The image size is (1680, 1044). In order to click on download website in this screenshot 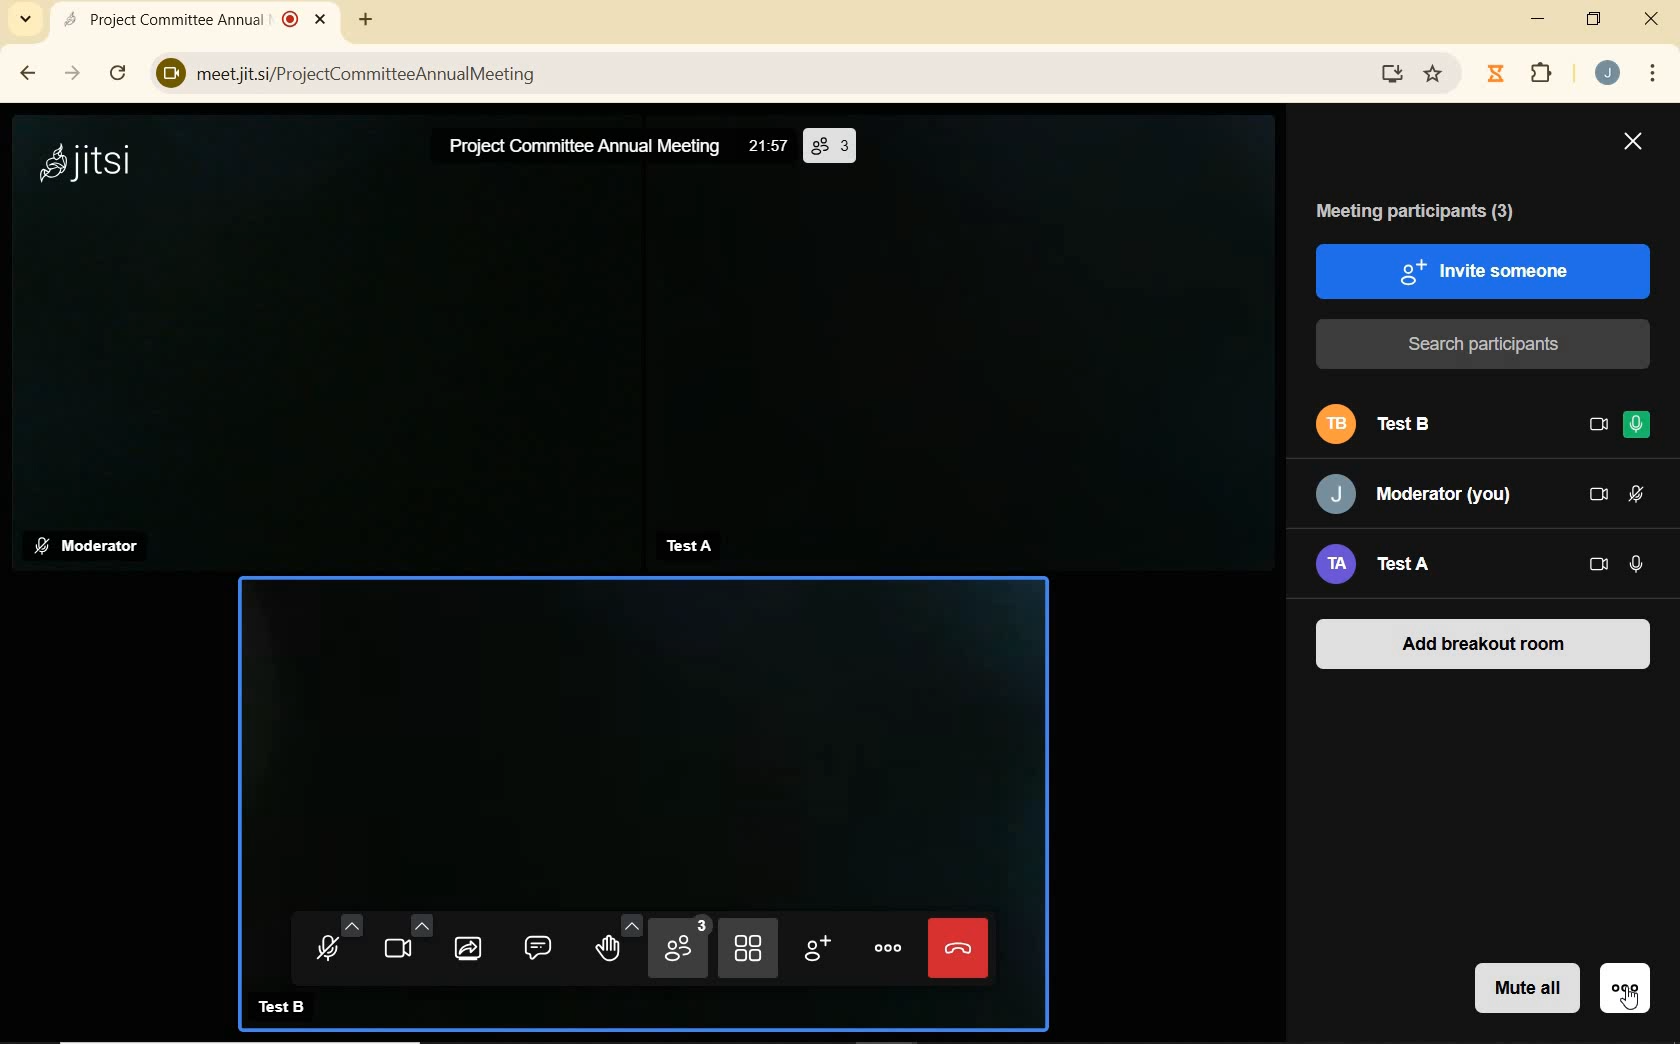, I will do `click(1394, 72)`.